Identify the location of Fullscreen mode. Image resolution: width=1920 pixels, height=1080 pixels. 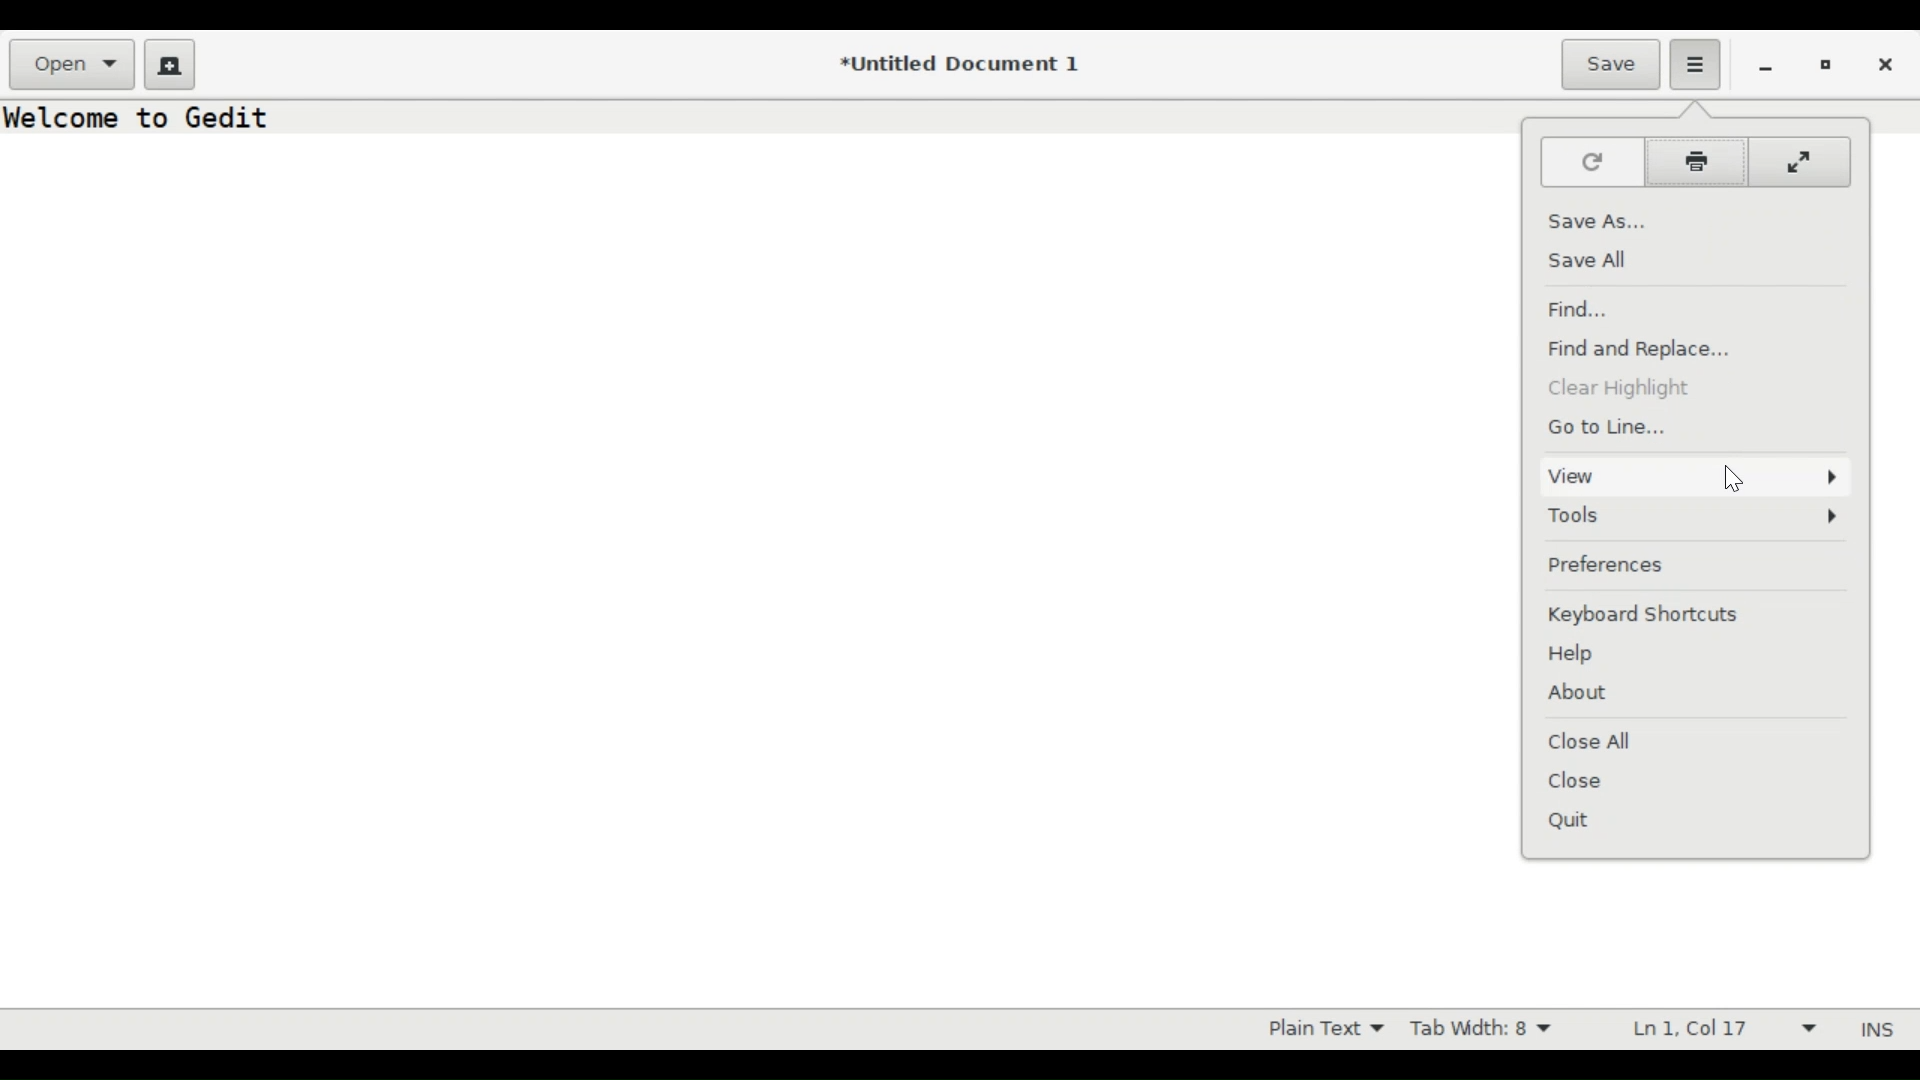
(1801, 164).